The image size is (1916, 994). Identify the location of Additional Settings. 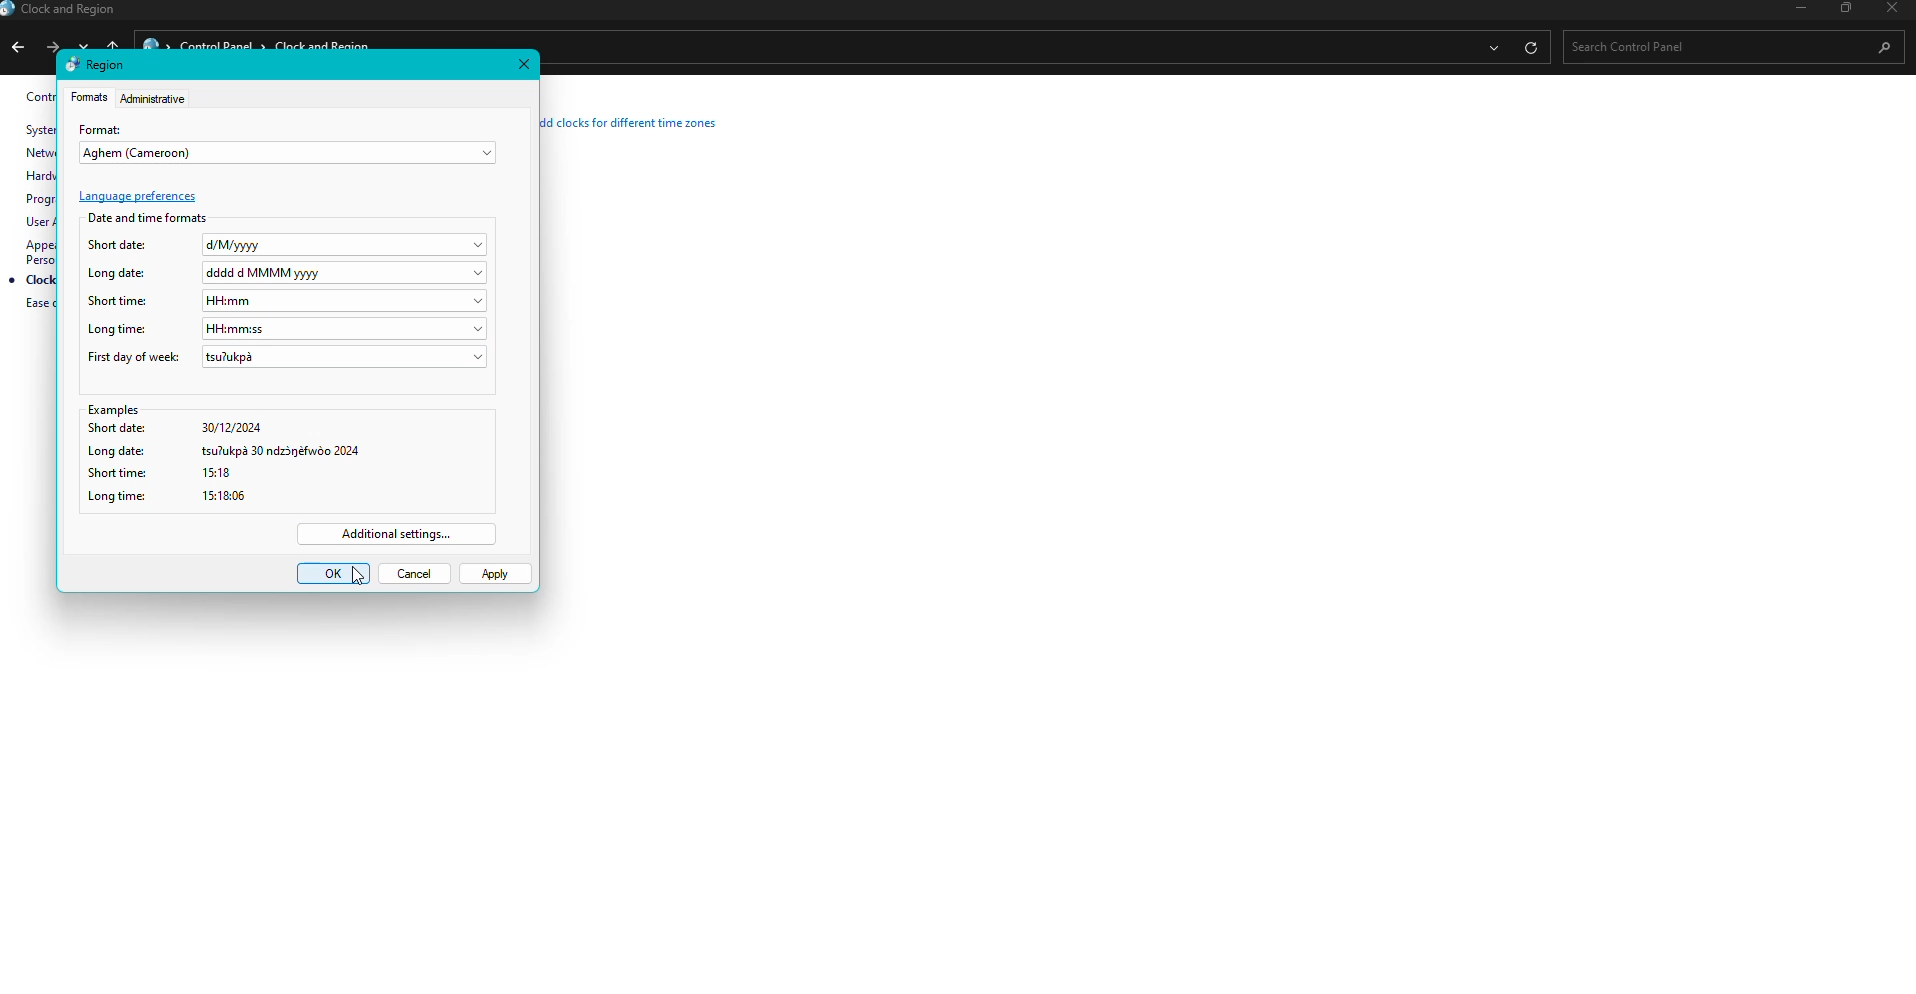
(398, 534).